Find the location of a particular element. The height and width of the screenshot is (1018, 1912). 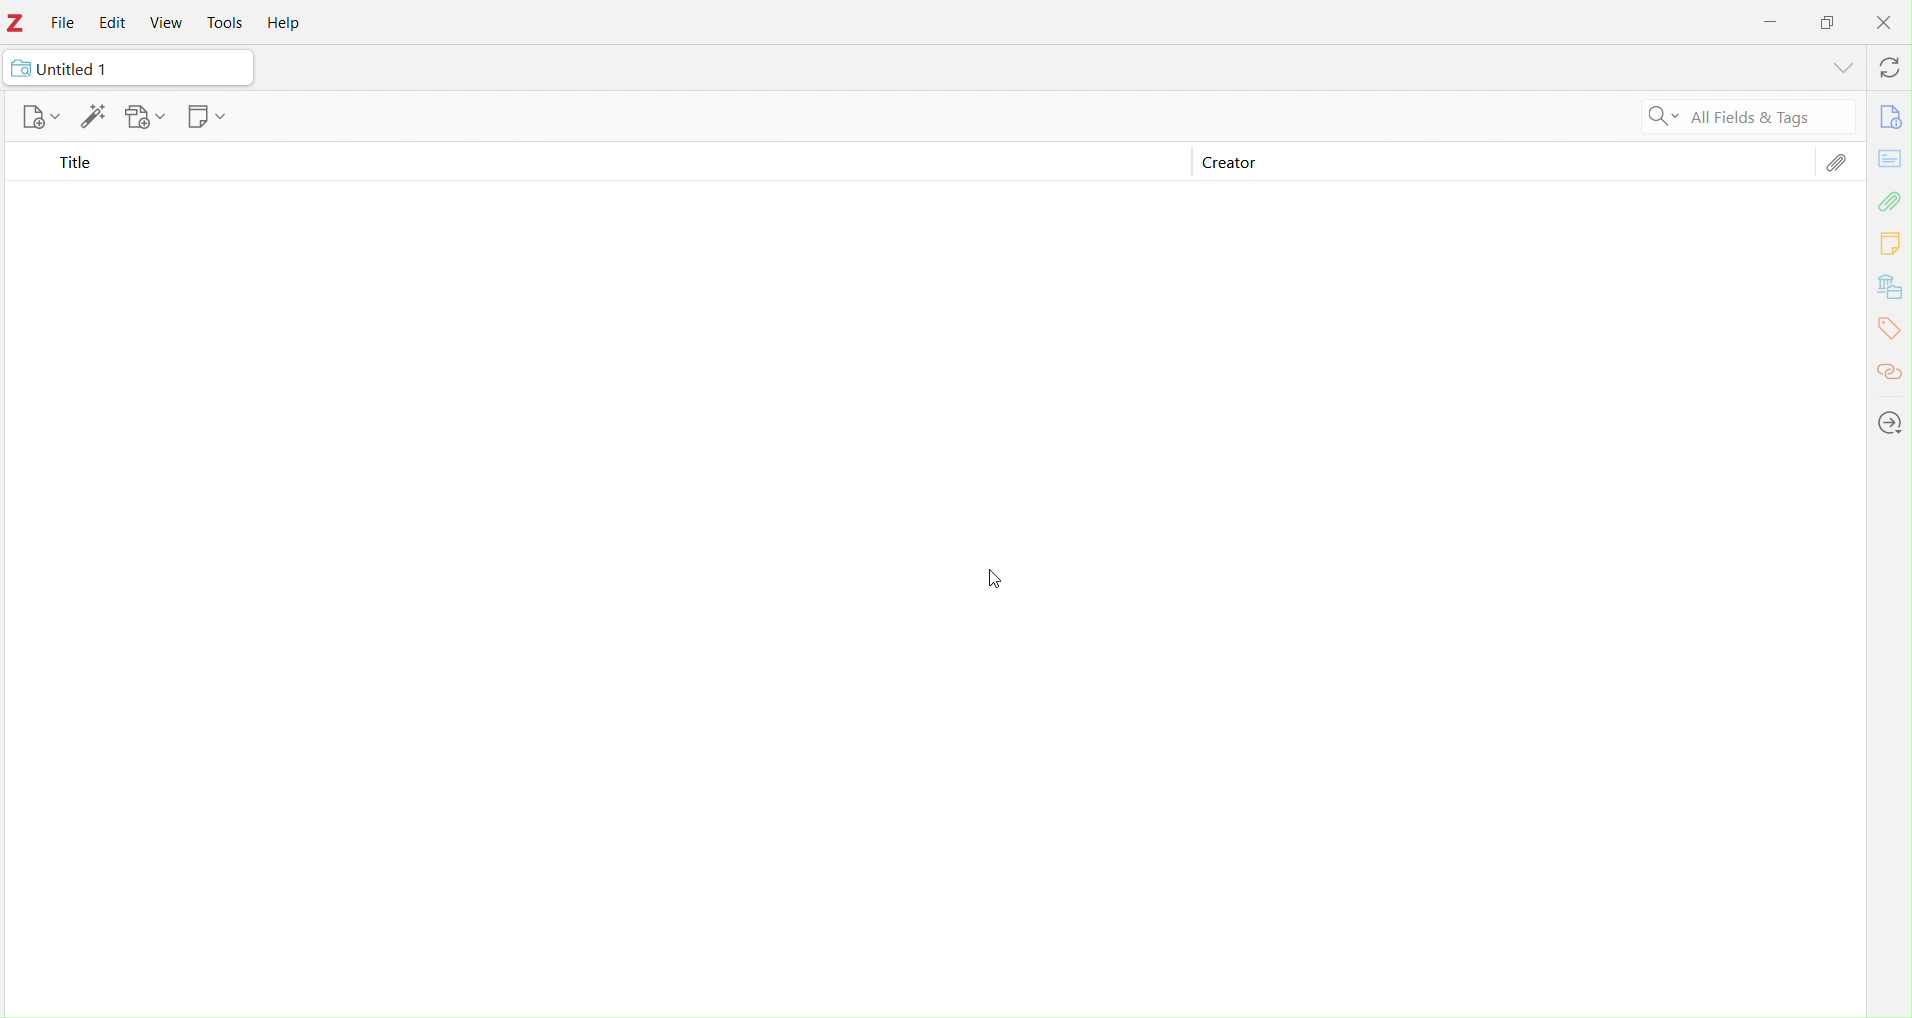

Creator is located at coordinates (1226, 164).